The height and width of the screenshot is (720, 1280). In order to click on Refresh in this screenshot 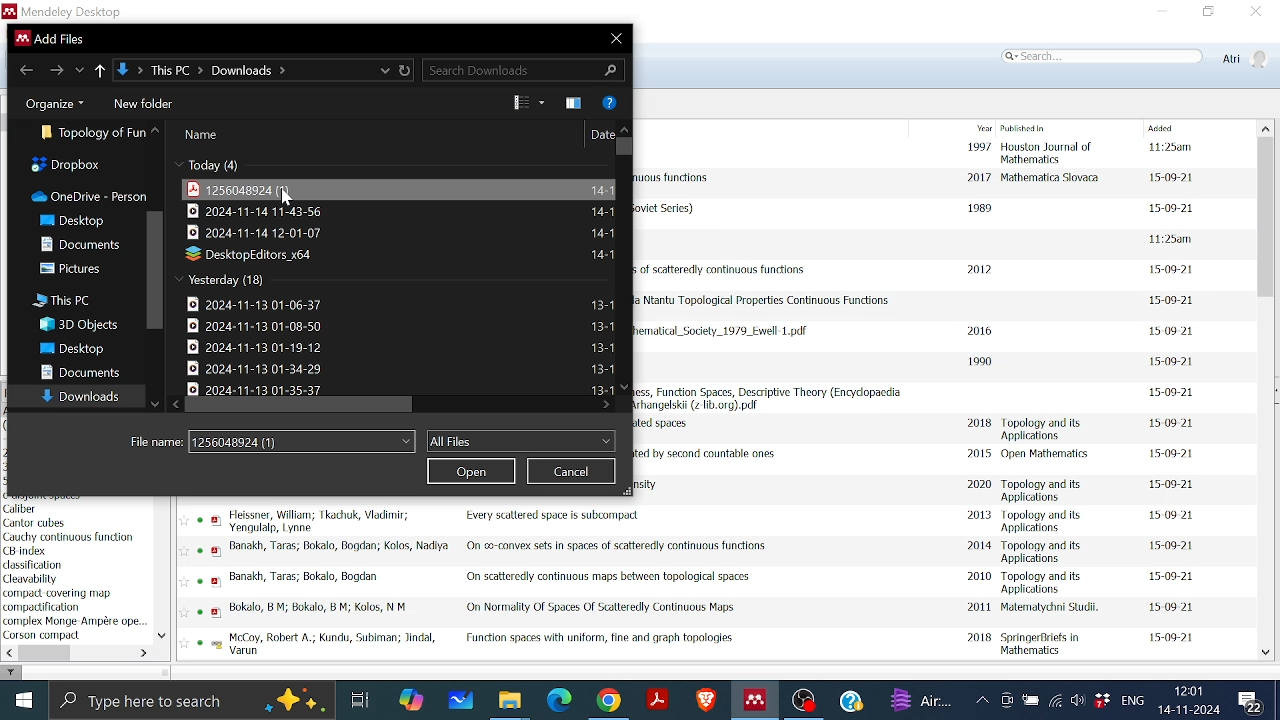, I will do `click(404, 69)`.